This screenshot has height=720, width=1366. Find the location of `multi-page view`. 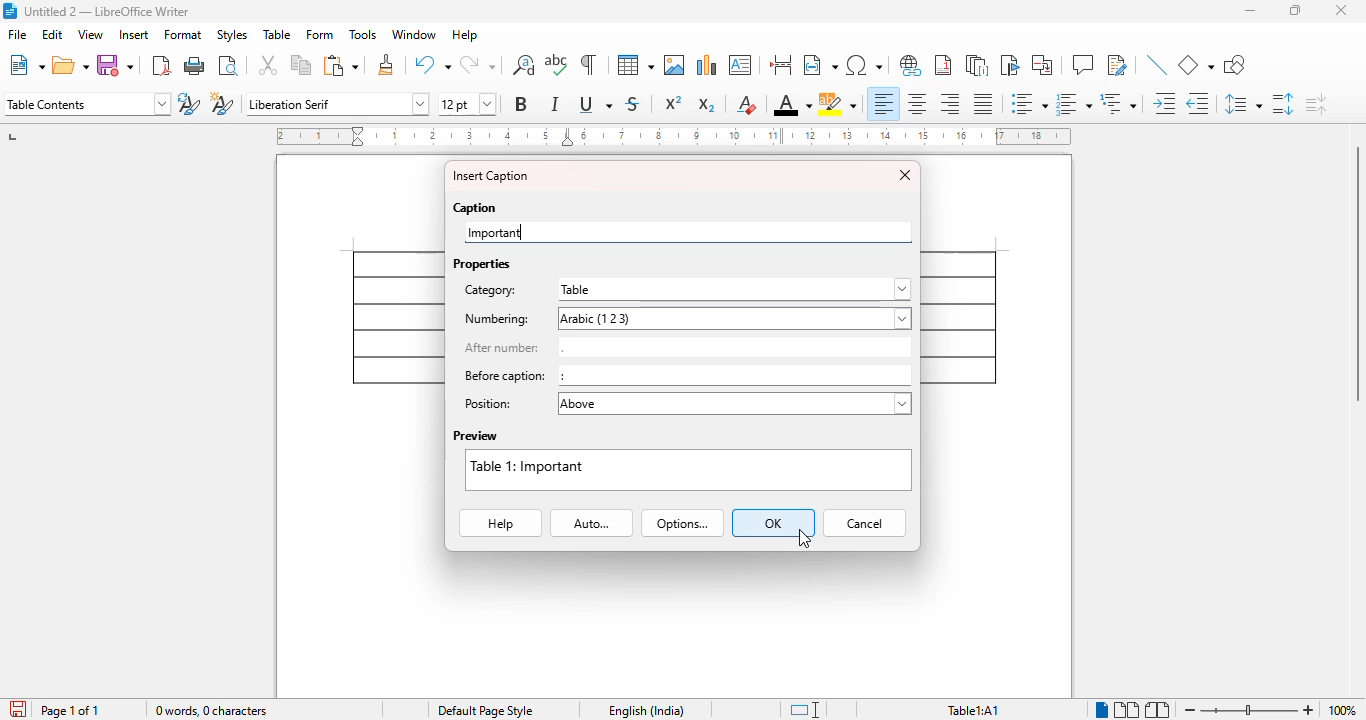

multi-page view is located at coordinates (1128, 710).